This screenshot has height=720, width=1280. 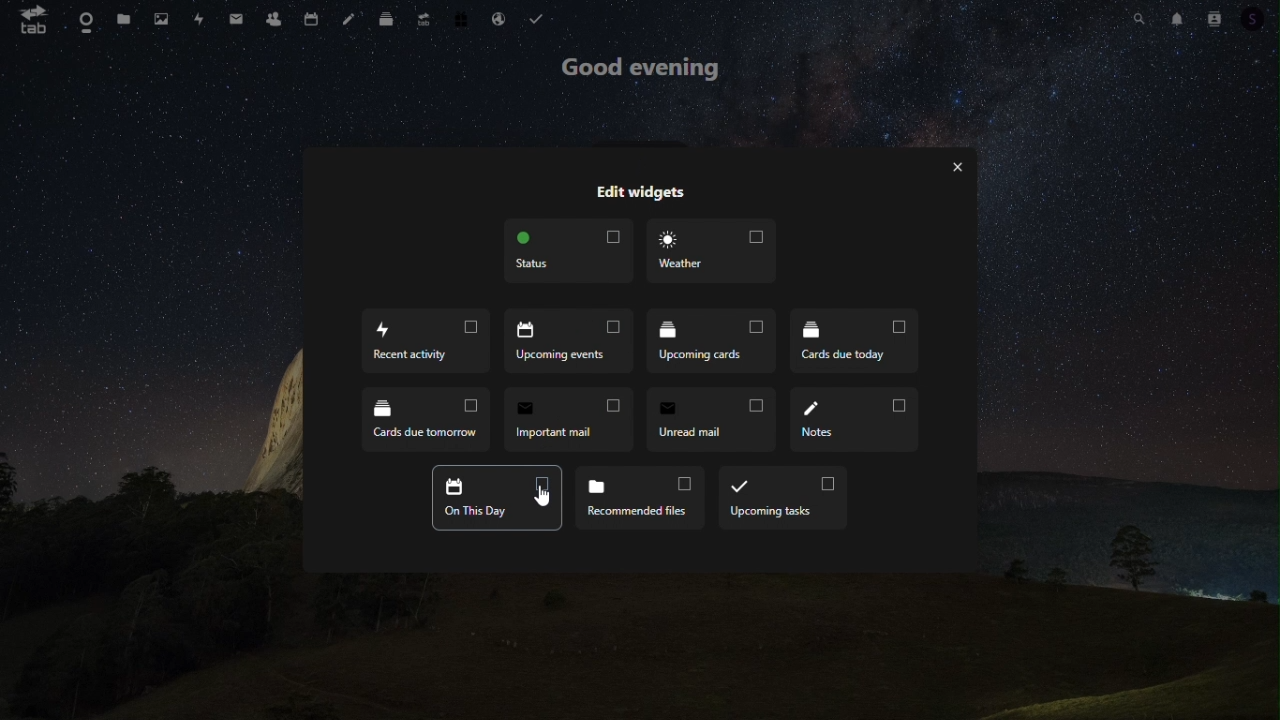 I want to click on Recent activity, so click(x=425, y=341).